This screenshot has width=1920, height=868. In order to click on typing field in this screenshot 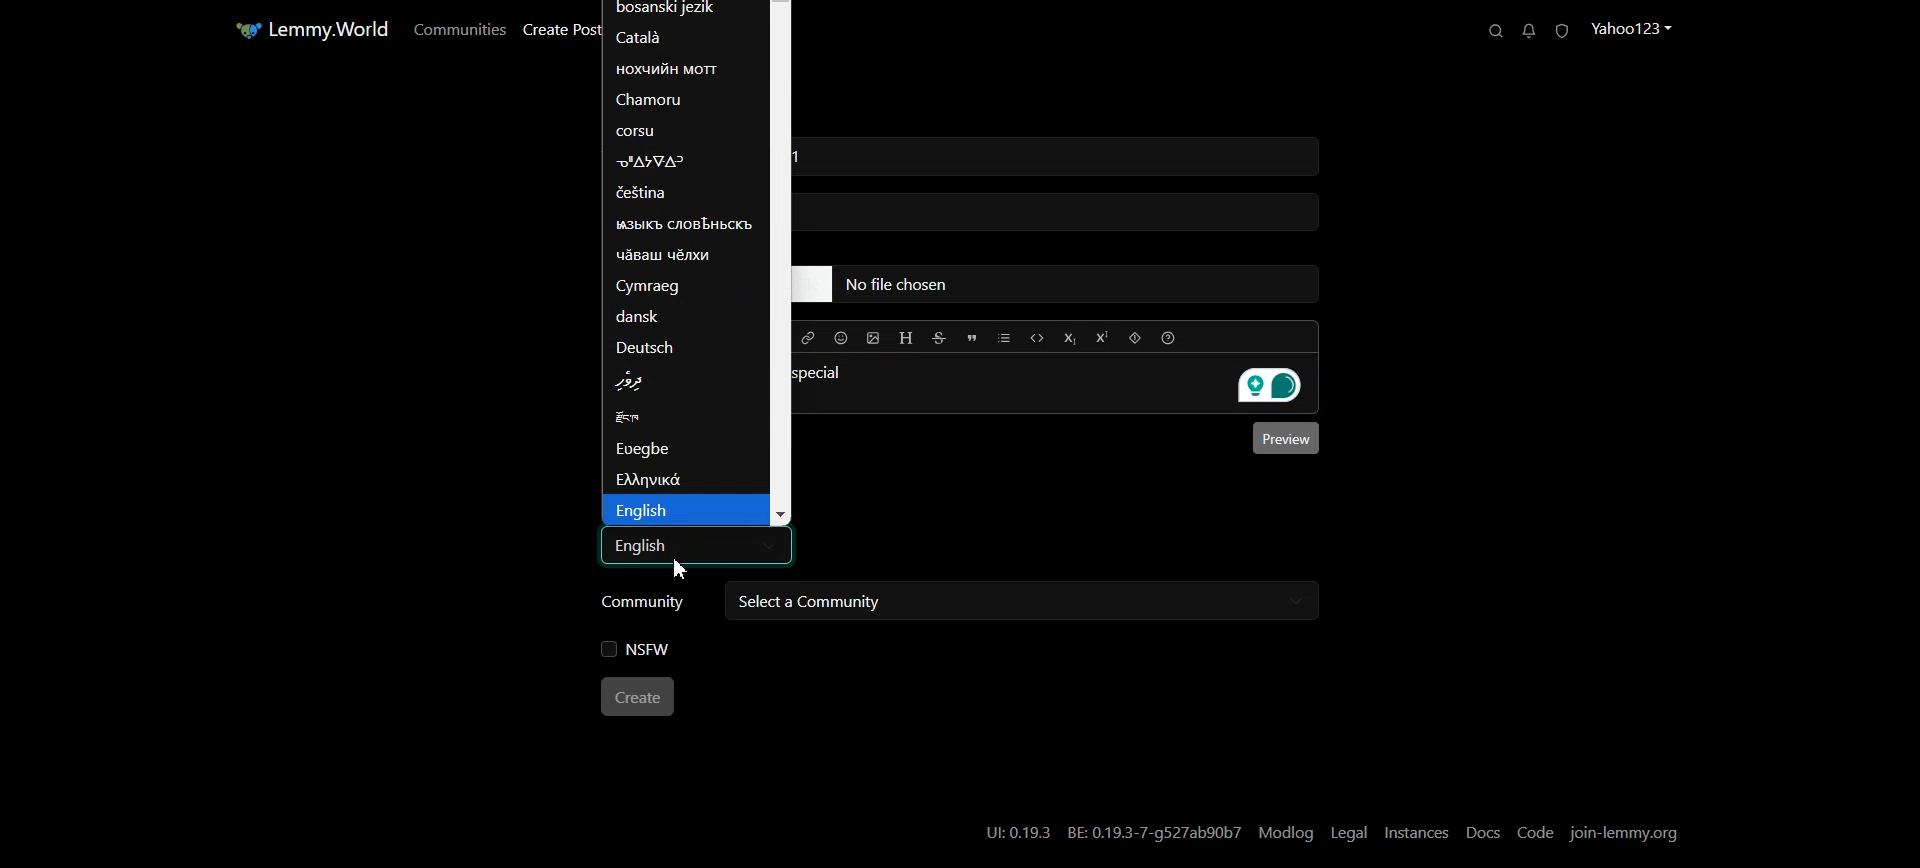, I will do `click(1057, 284)`.